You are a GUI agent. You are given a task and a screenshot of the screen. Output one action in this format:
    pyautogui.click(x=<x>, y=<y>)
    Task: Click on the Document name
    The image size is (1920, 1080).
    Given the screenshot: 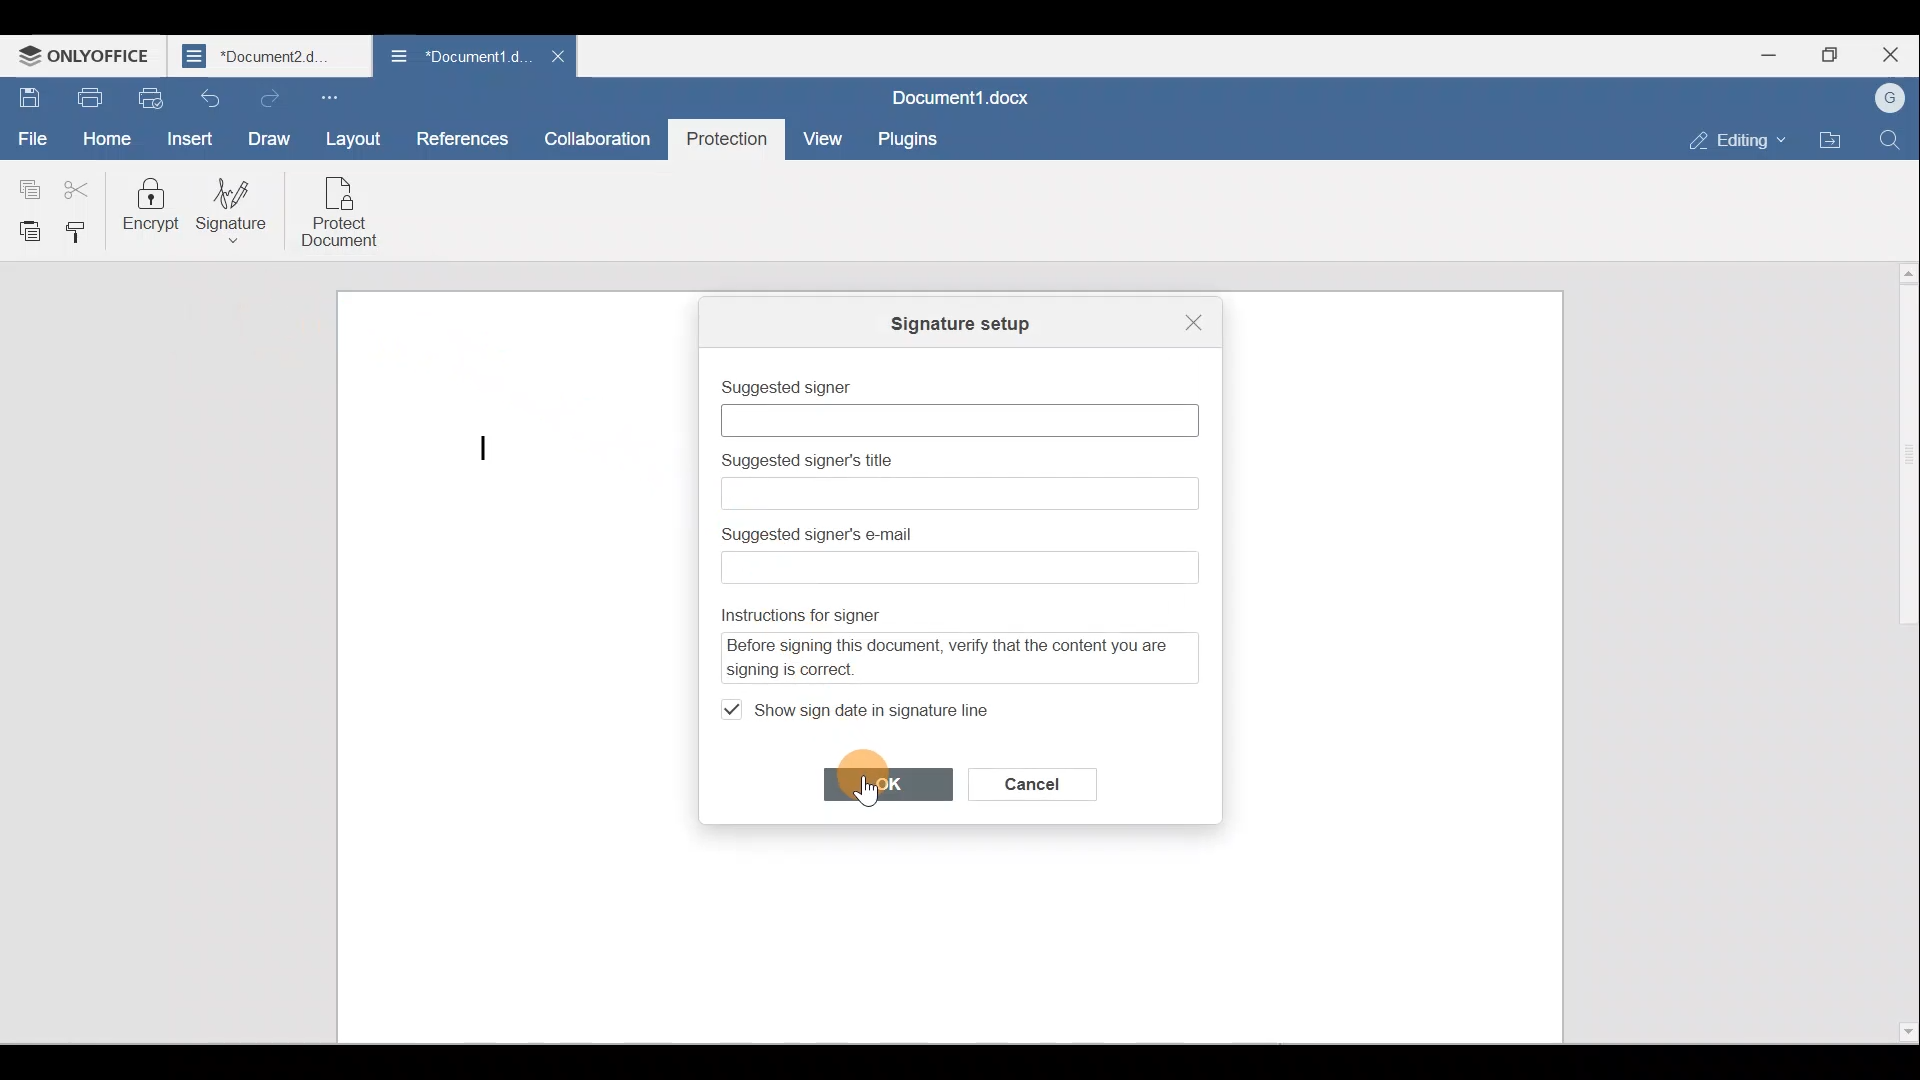 What is the action you would take?
    pyautogui.click(x=959, y=95)
    